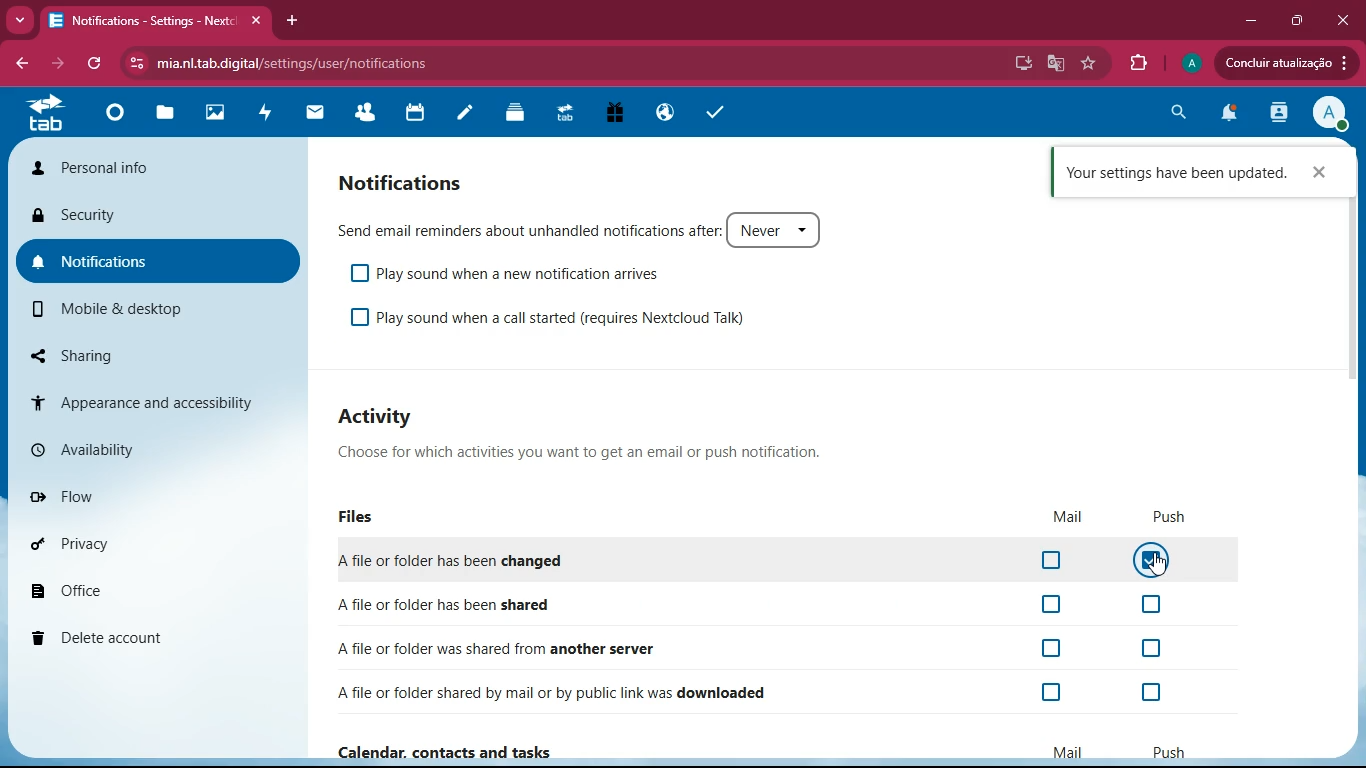 Image resolution: width=1366 pixels, height=768 pixels. What do you see at coordinates (1090, 65) in the screenshot?
I see `favourite` at bounding box center [1090, 65].